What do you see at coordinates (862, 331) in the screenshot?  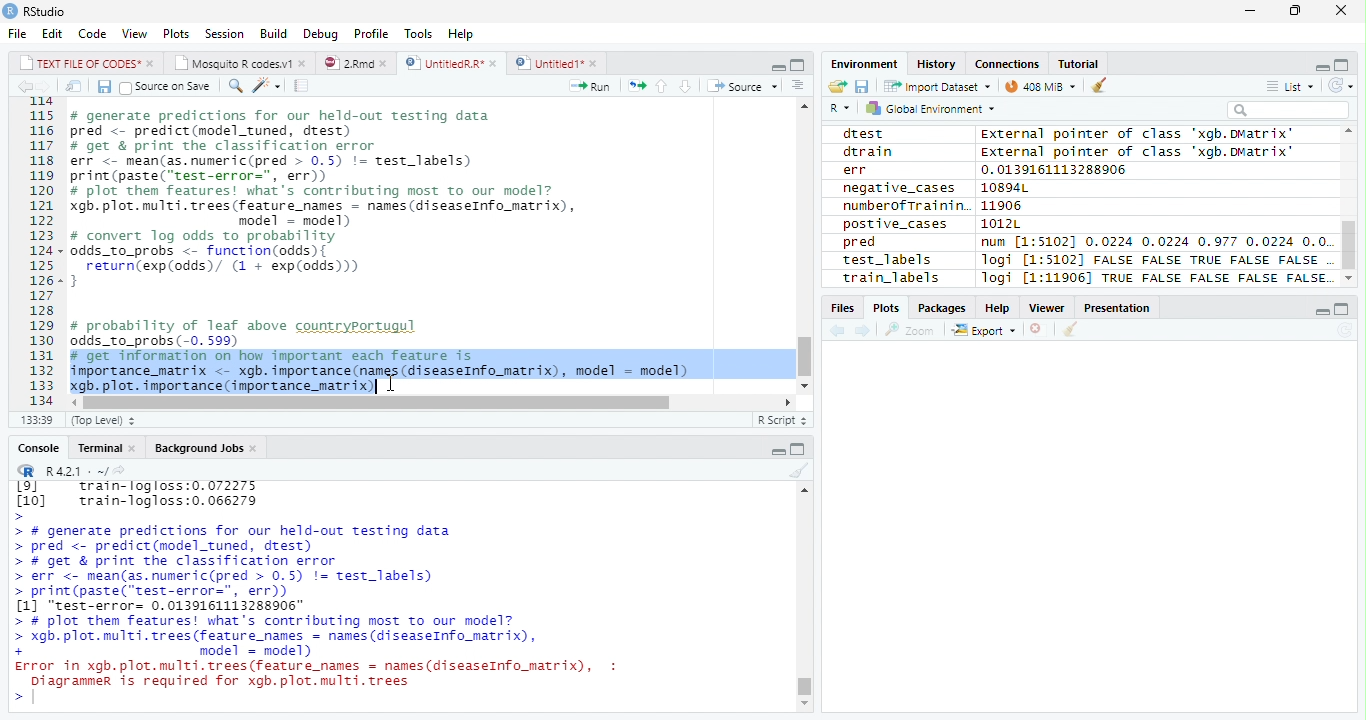 I see `Next` at bounding box center [862, 331].